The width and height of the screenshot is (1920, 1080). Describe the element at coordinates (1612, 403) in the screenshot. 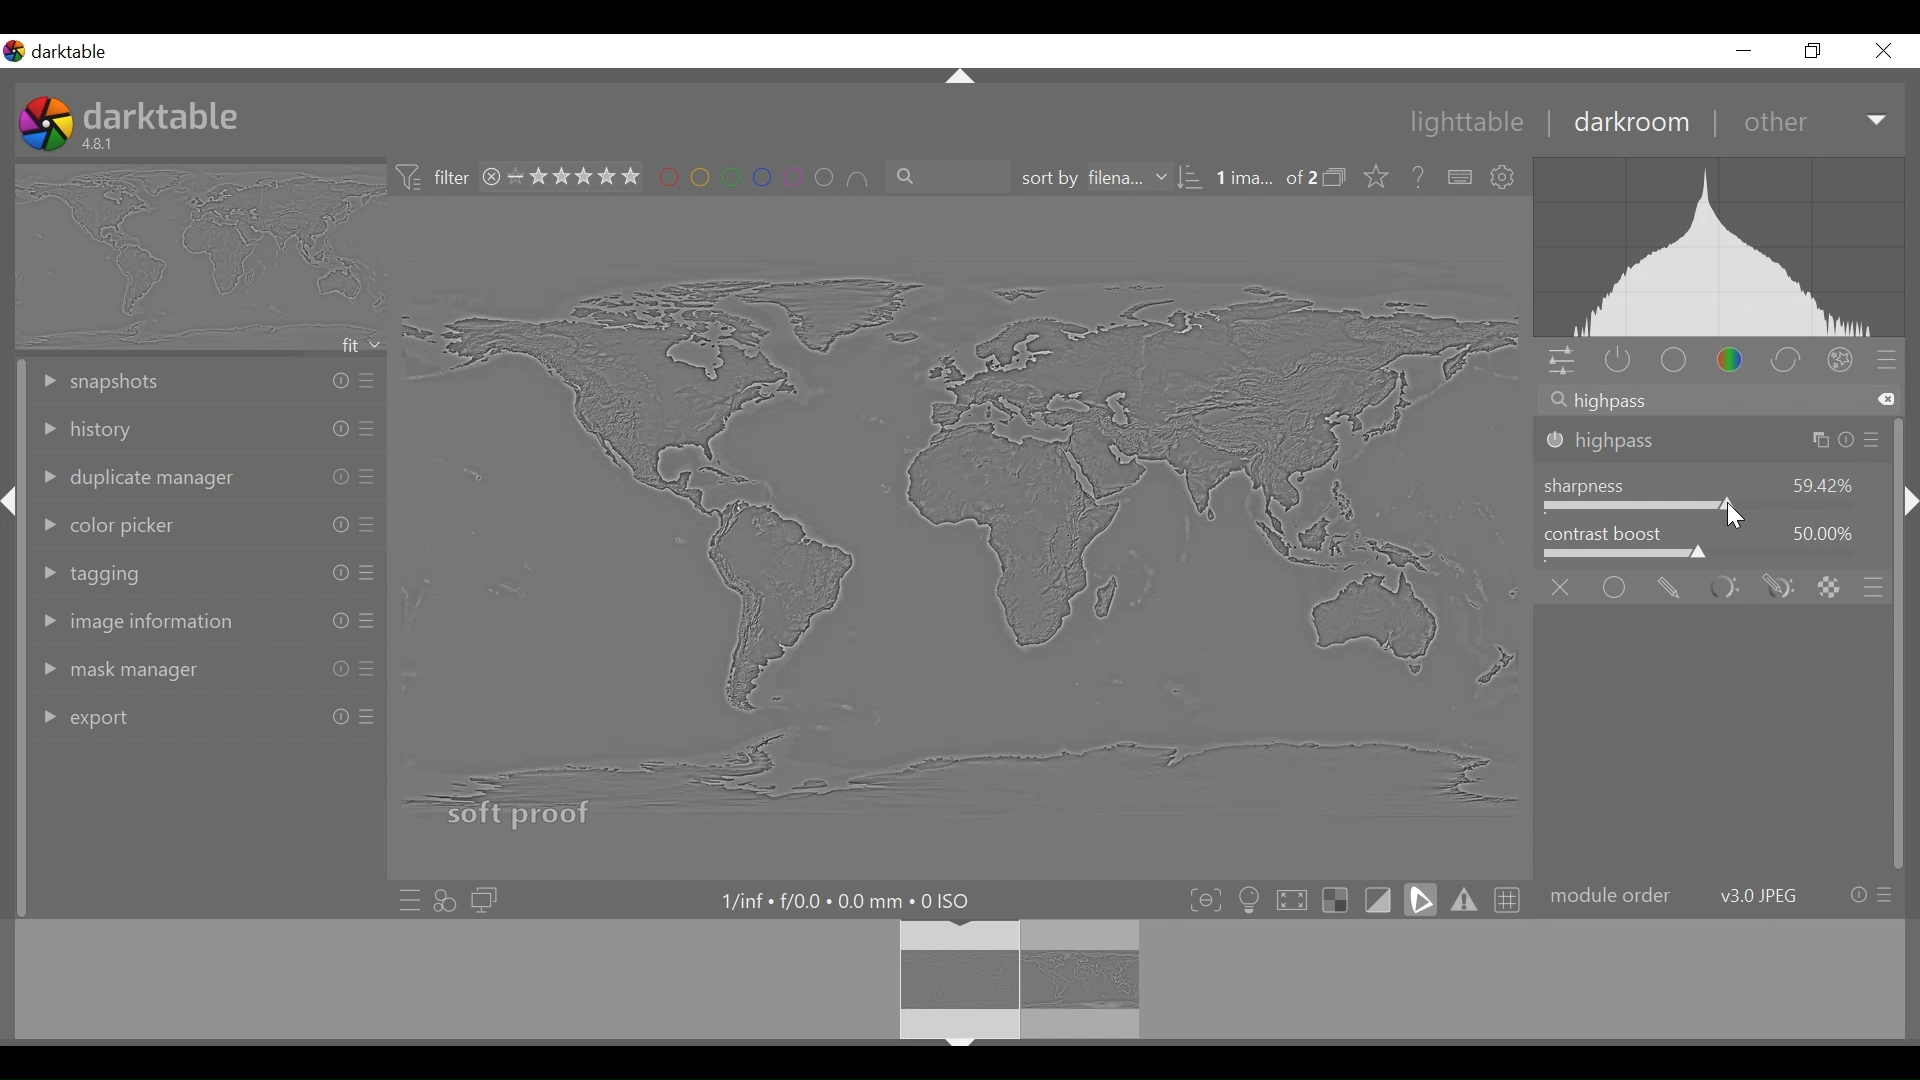

I see `highpass` at that location.